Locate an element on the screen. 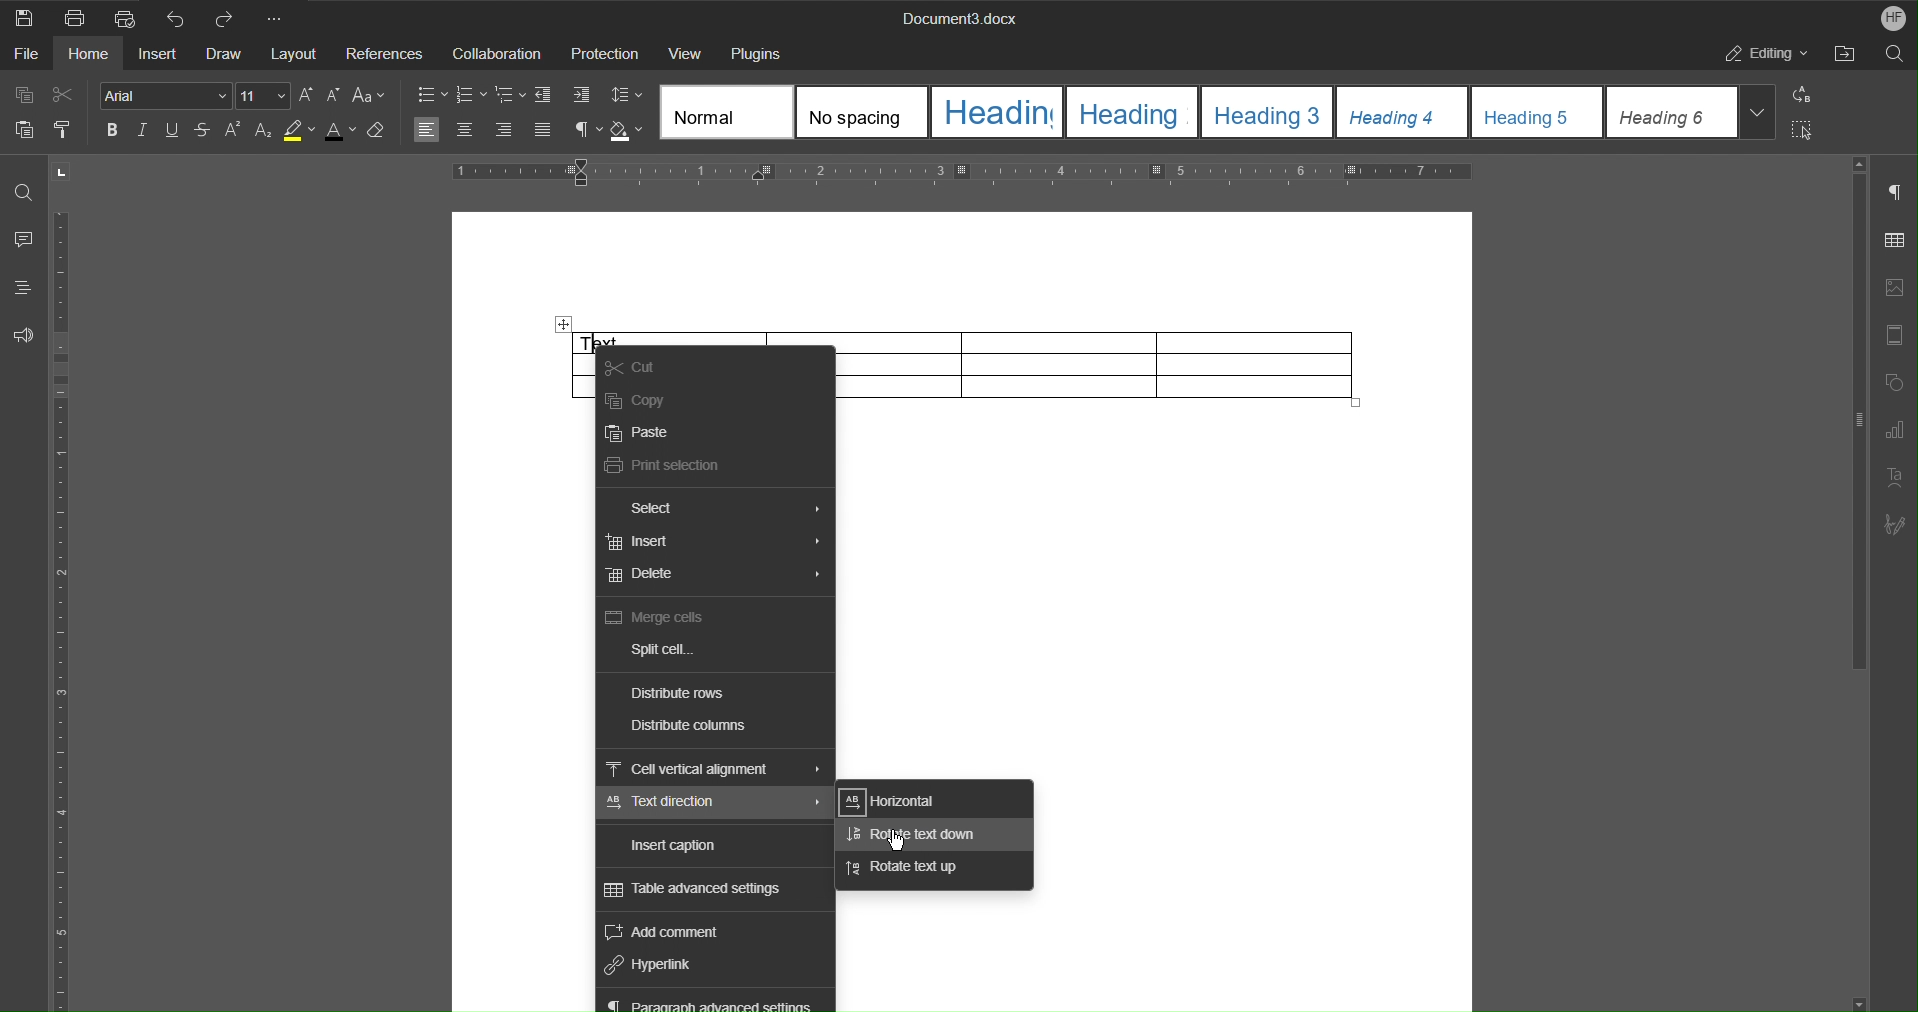 Image resolution: width=1918 pixels, height=1012 pixels. Heading 2 is located at coordinates (1133, 111).